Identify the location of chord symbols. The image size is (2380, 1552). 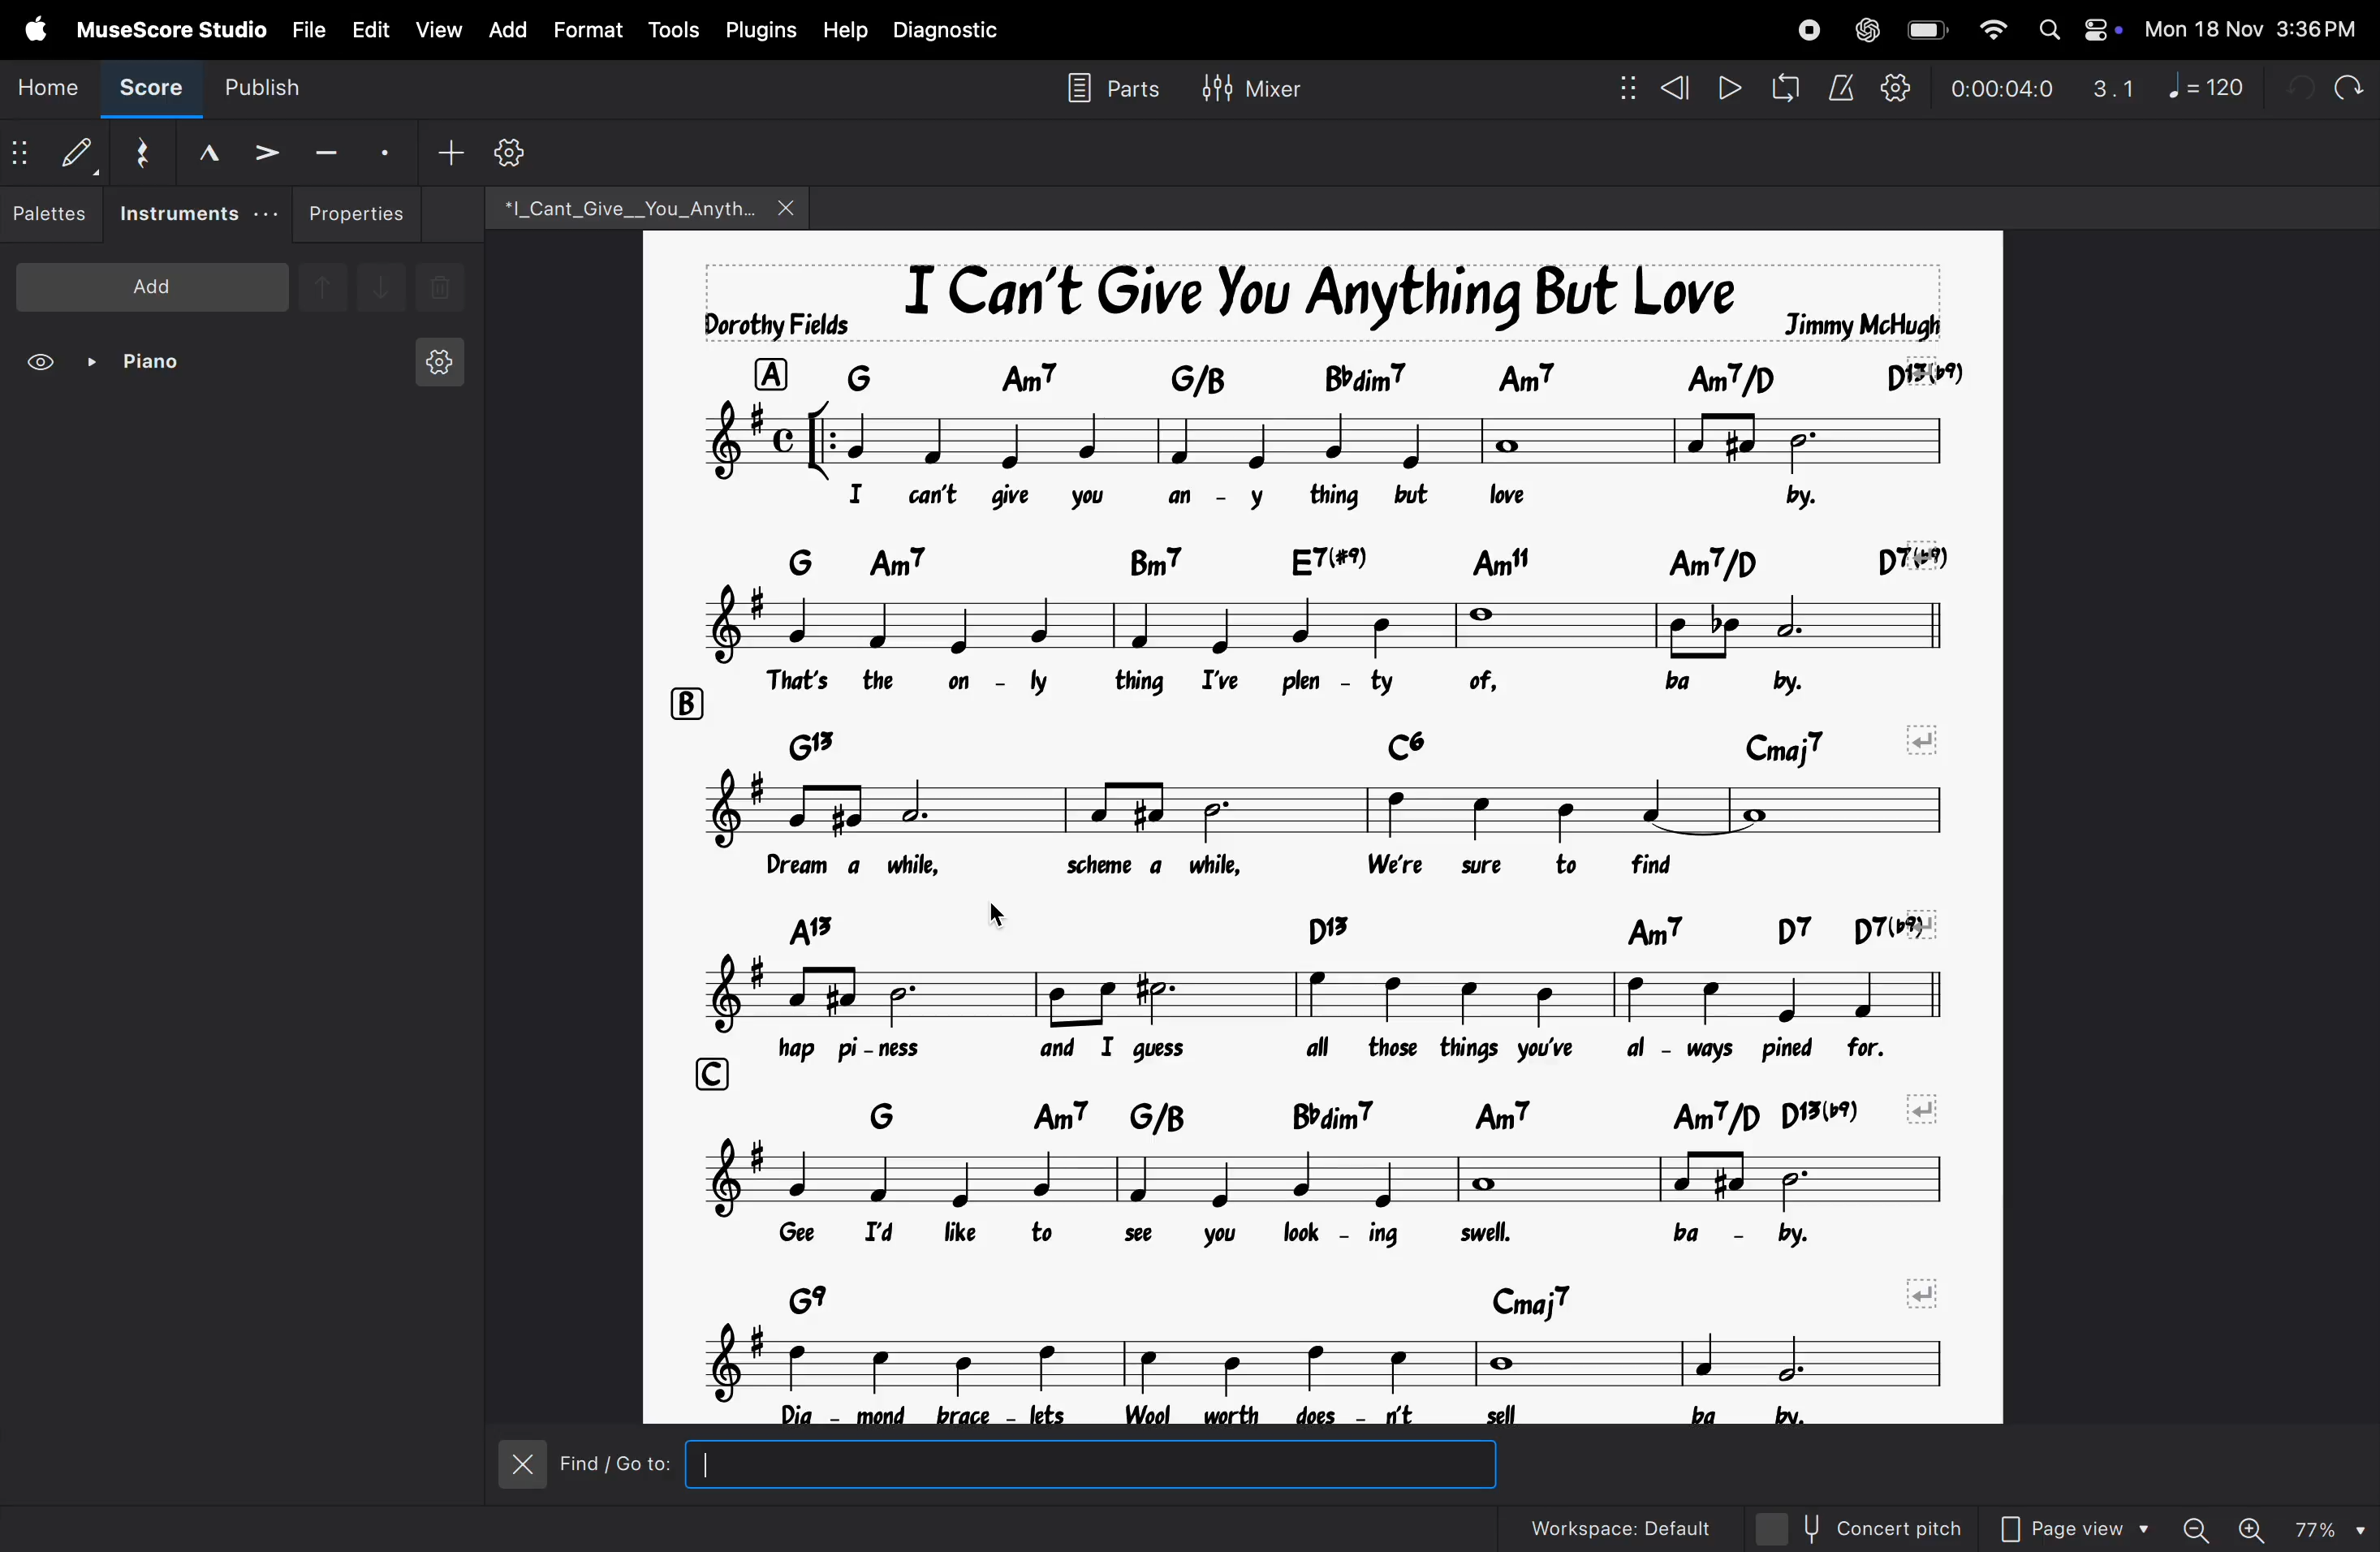
(1366, 554).